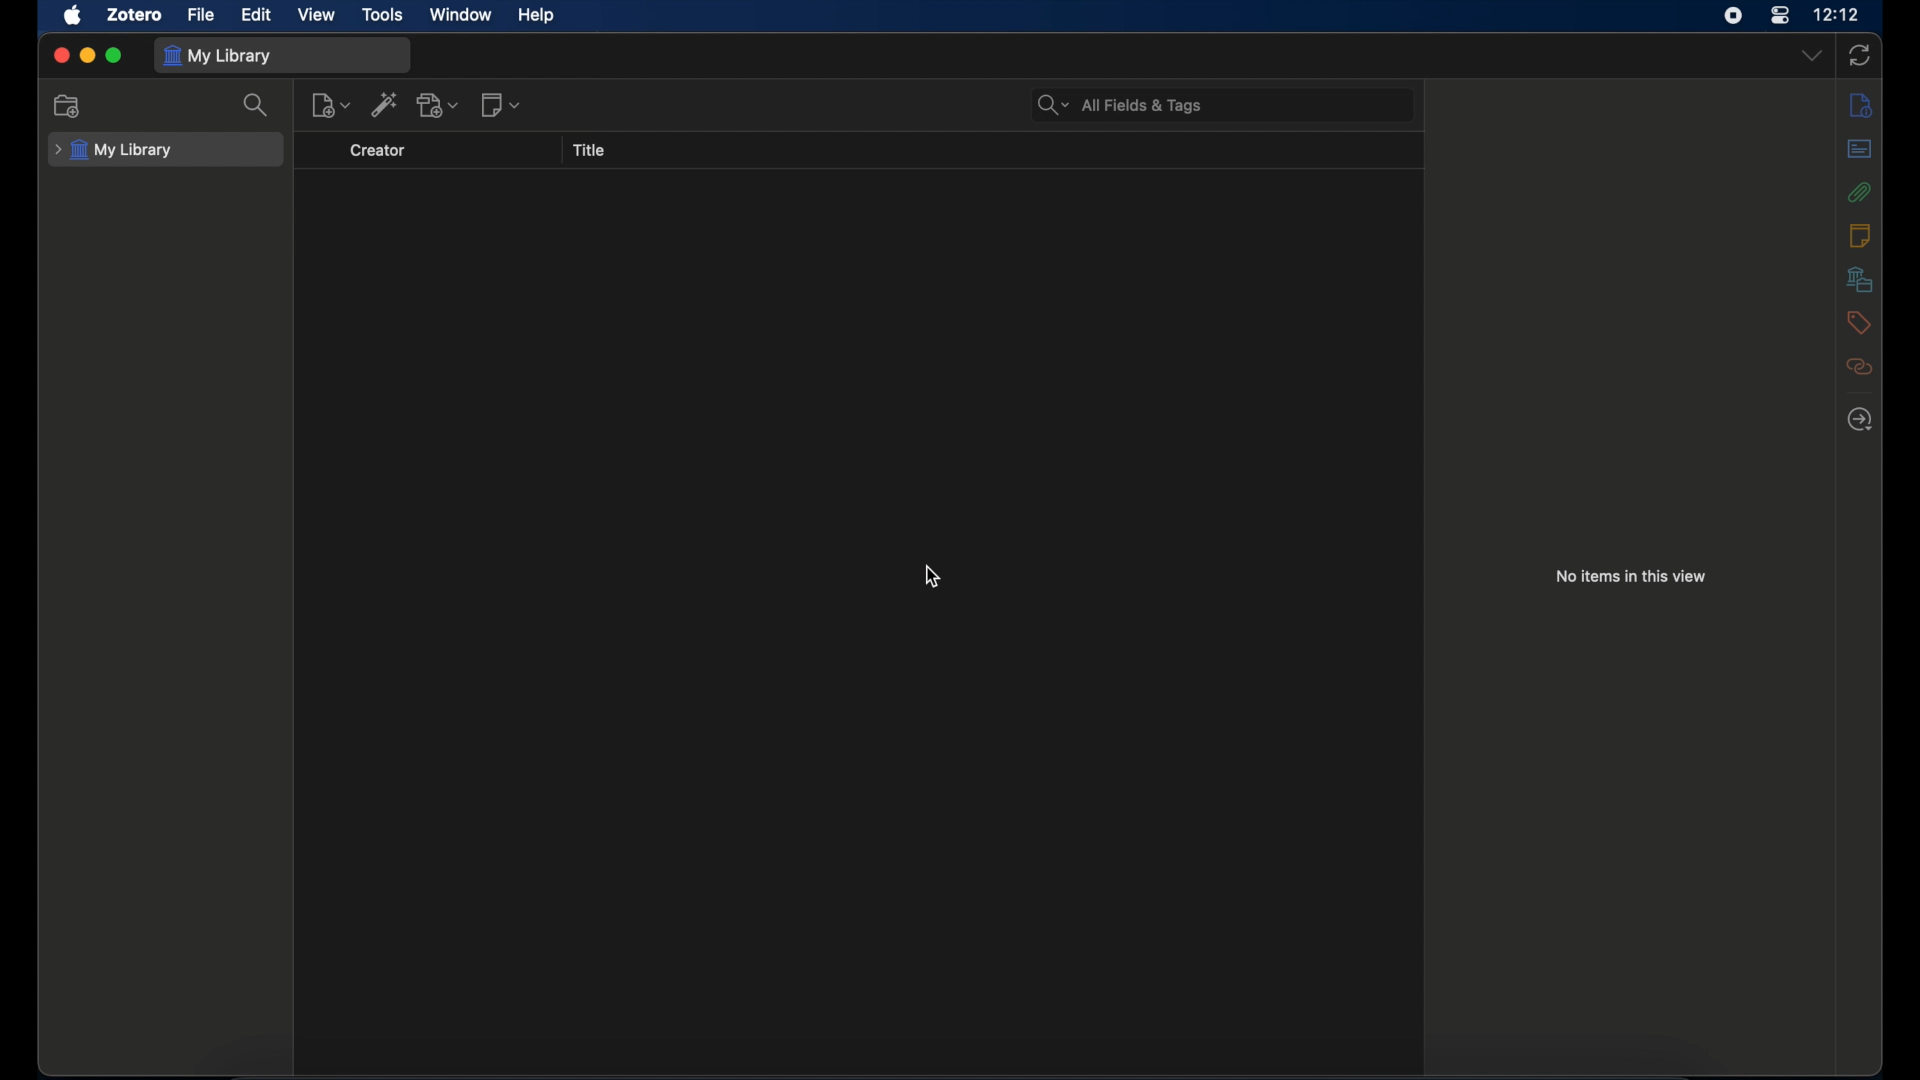 Image resolution: width=1920 pixels, height=1080 pixels. What do you see at coordinates (460, 14) in the screenshot?
I see `window` at bounding box center [460, 14].